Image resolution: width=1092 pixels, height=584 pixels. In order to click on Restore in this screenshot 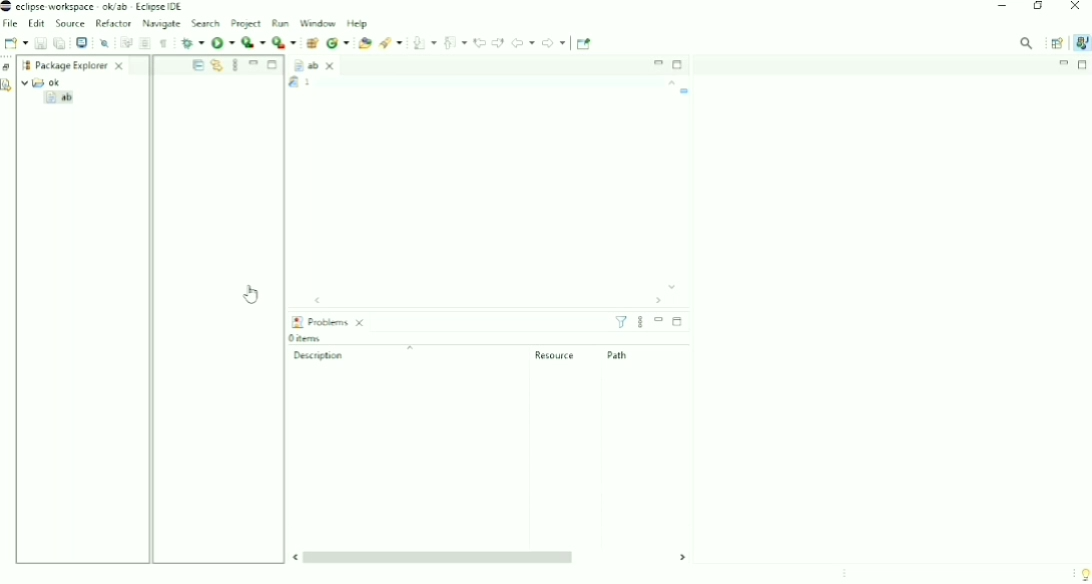, I will do `click(8, 68)`.